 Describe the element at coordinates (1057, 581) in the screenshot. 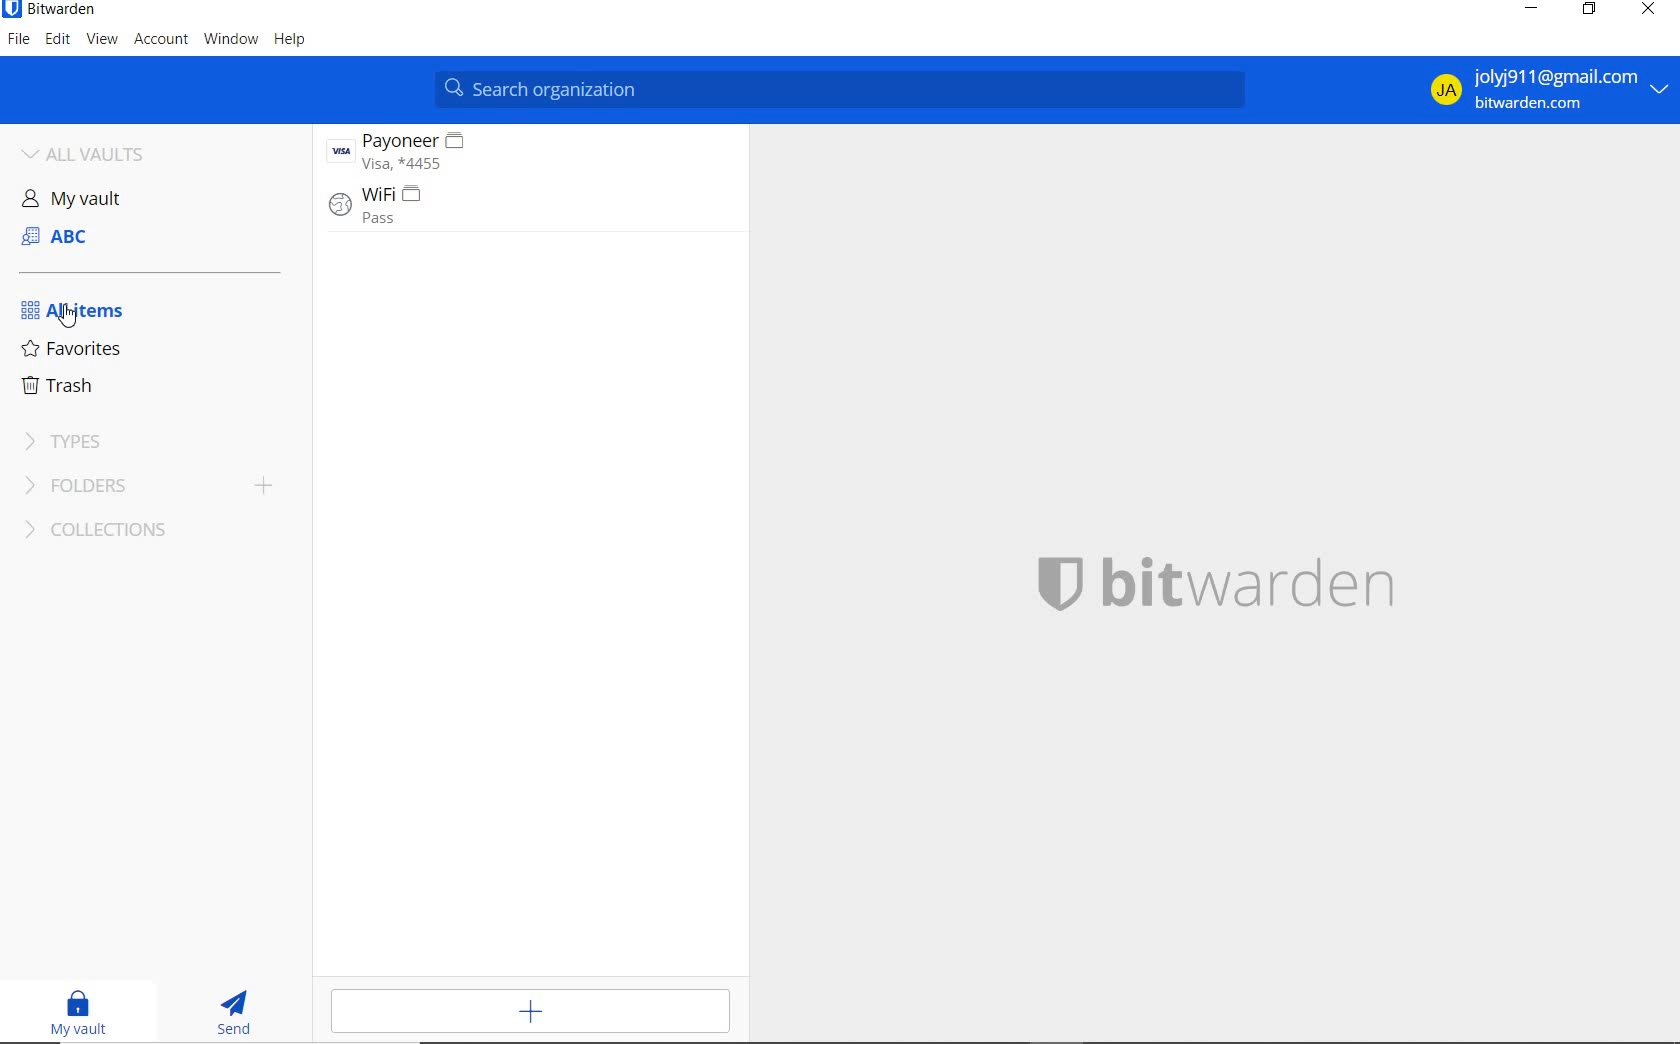

I see `Bitwarden logo` at that location.